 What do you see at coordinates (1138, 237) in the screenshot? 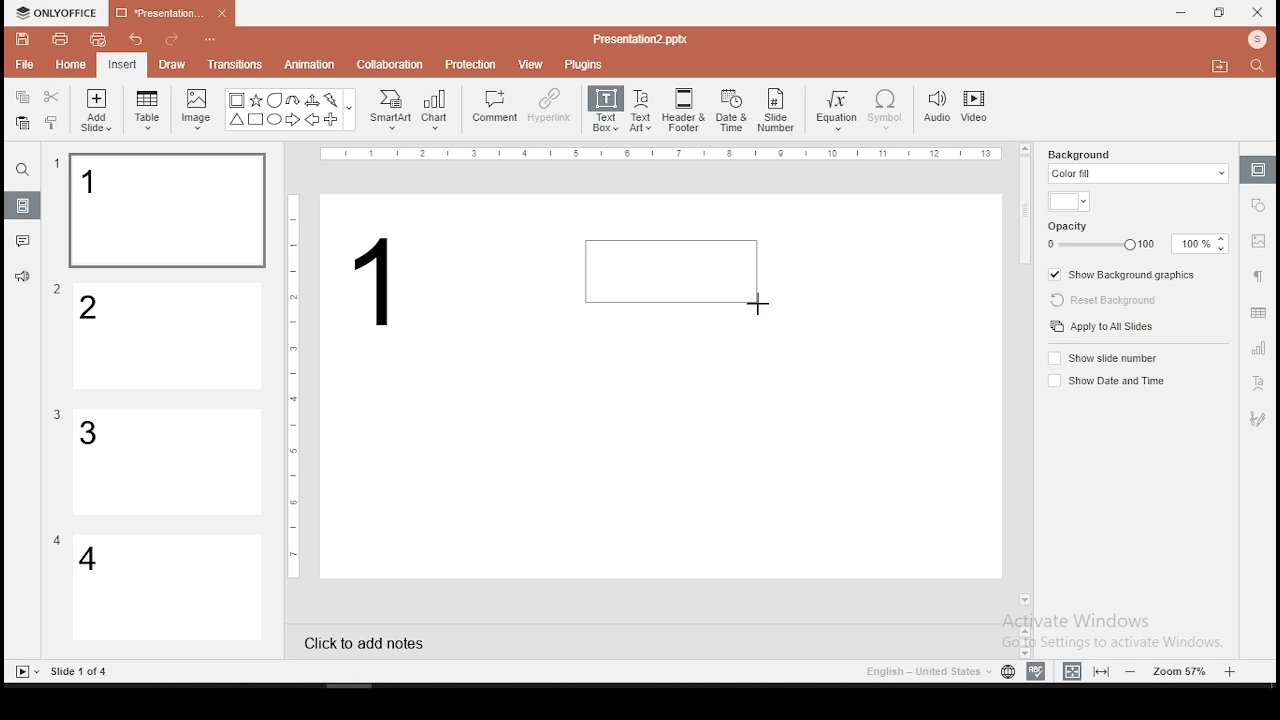
I see `opacity` at bounding box center [1138, 237].